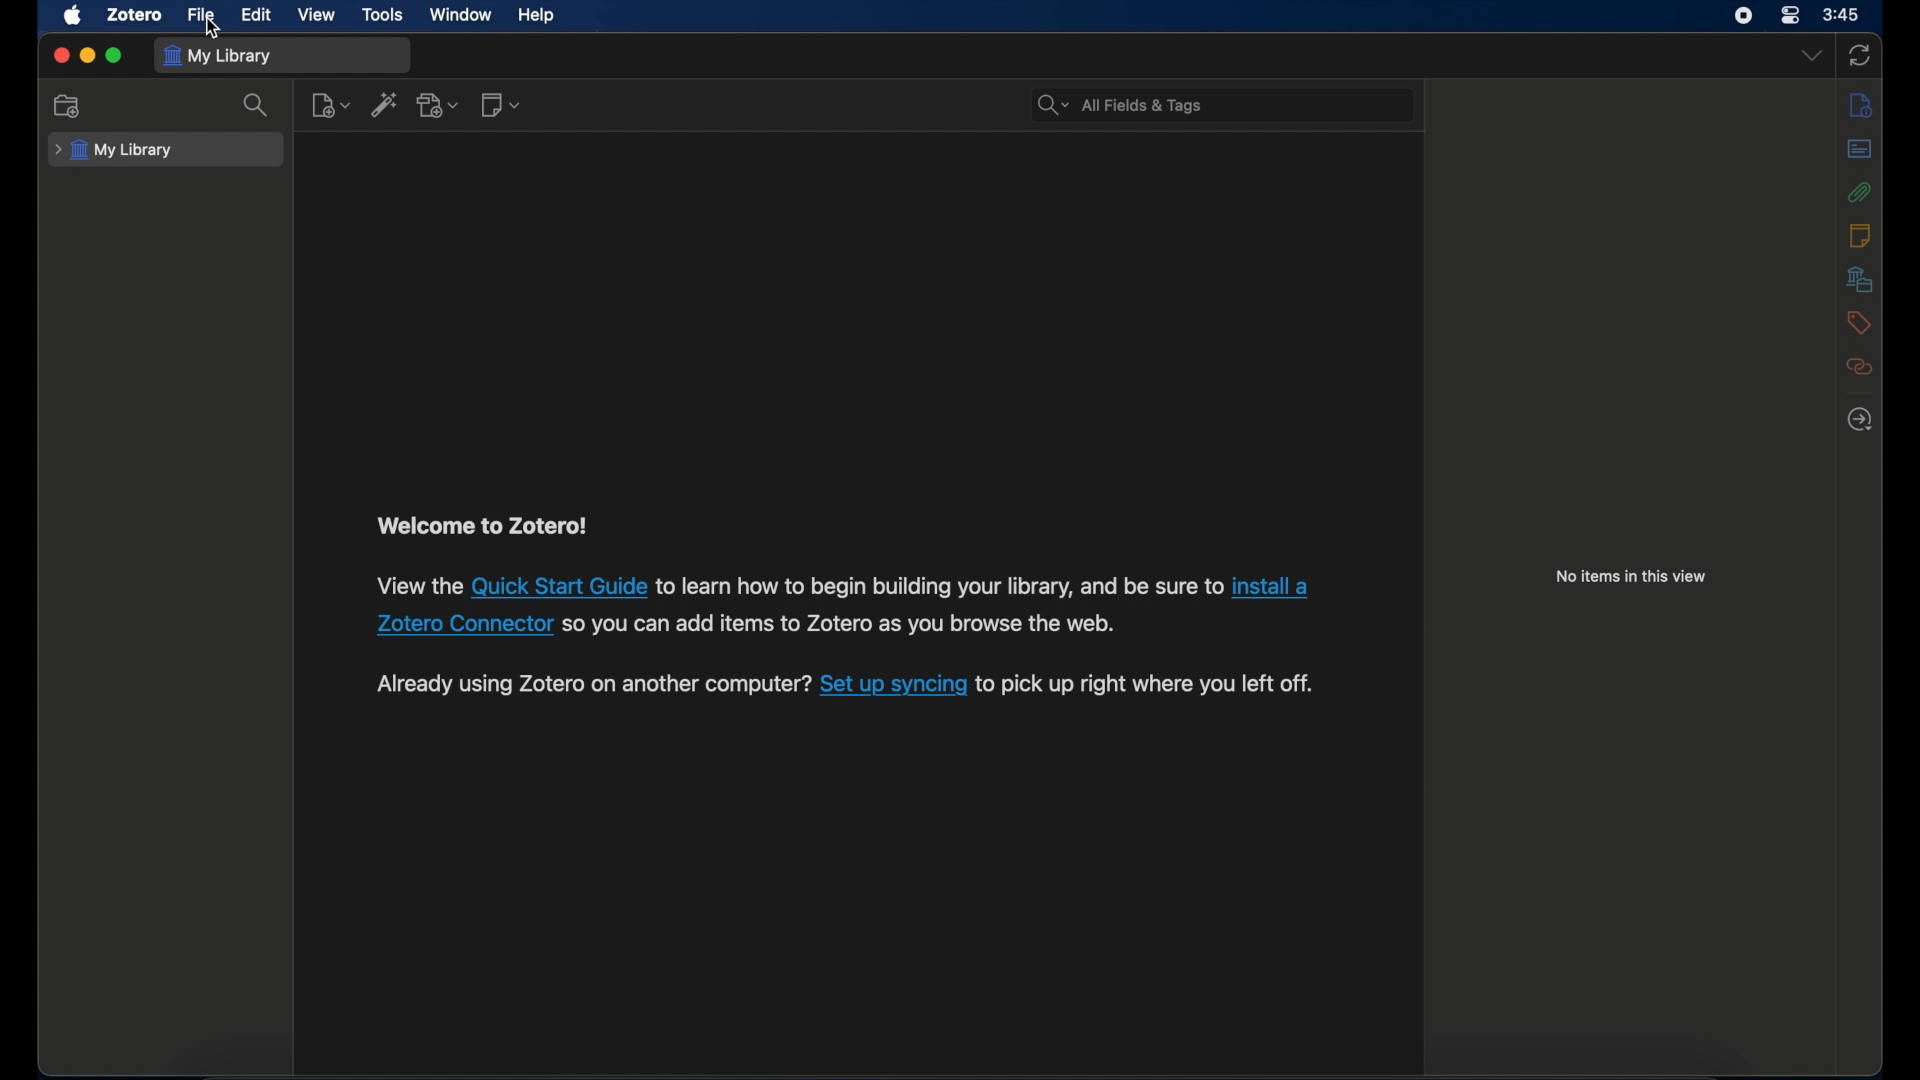  What do you see at coordinates (202, 16) in the screenshot?
I see `file` at bounding box center [202, 16].